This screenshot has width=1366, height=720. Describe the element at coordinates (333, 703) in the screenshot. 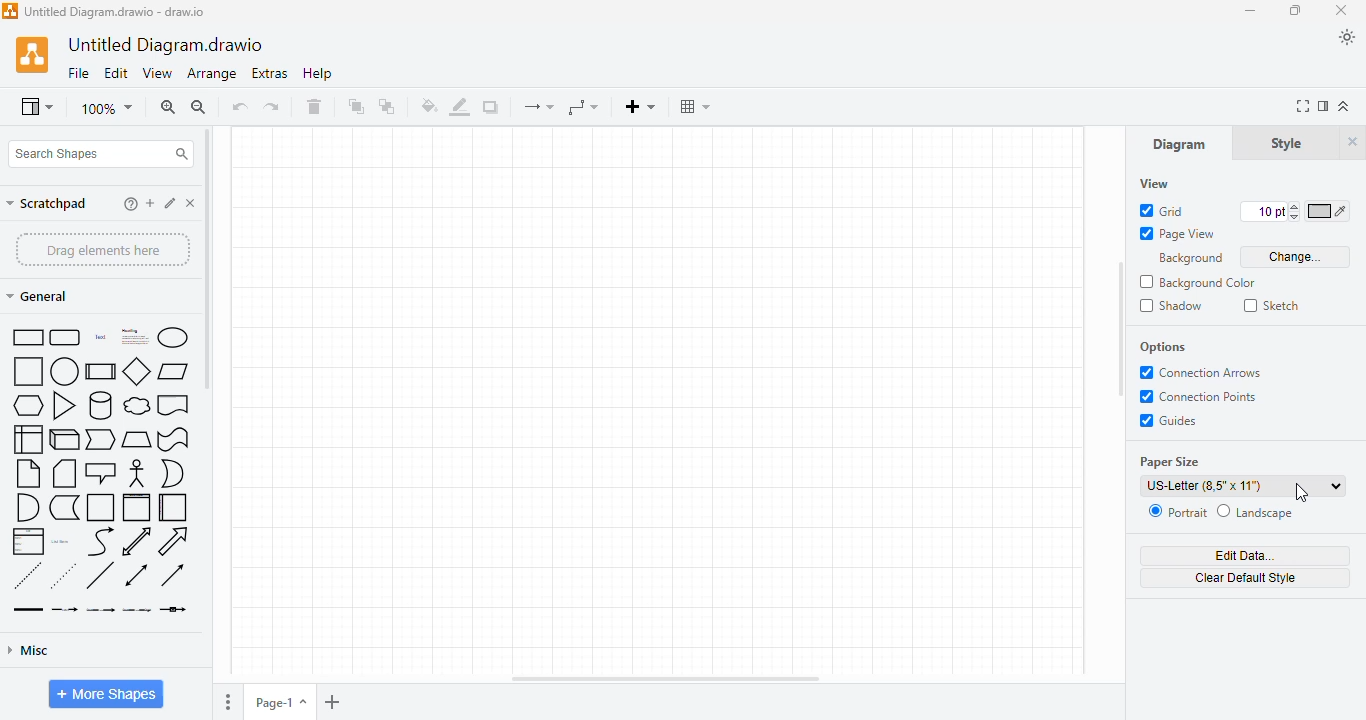

I see `insert page` at that location.